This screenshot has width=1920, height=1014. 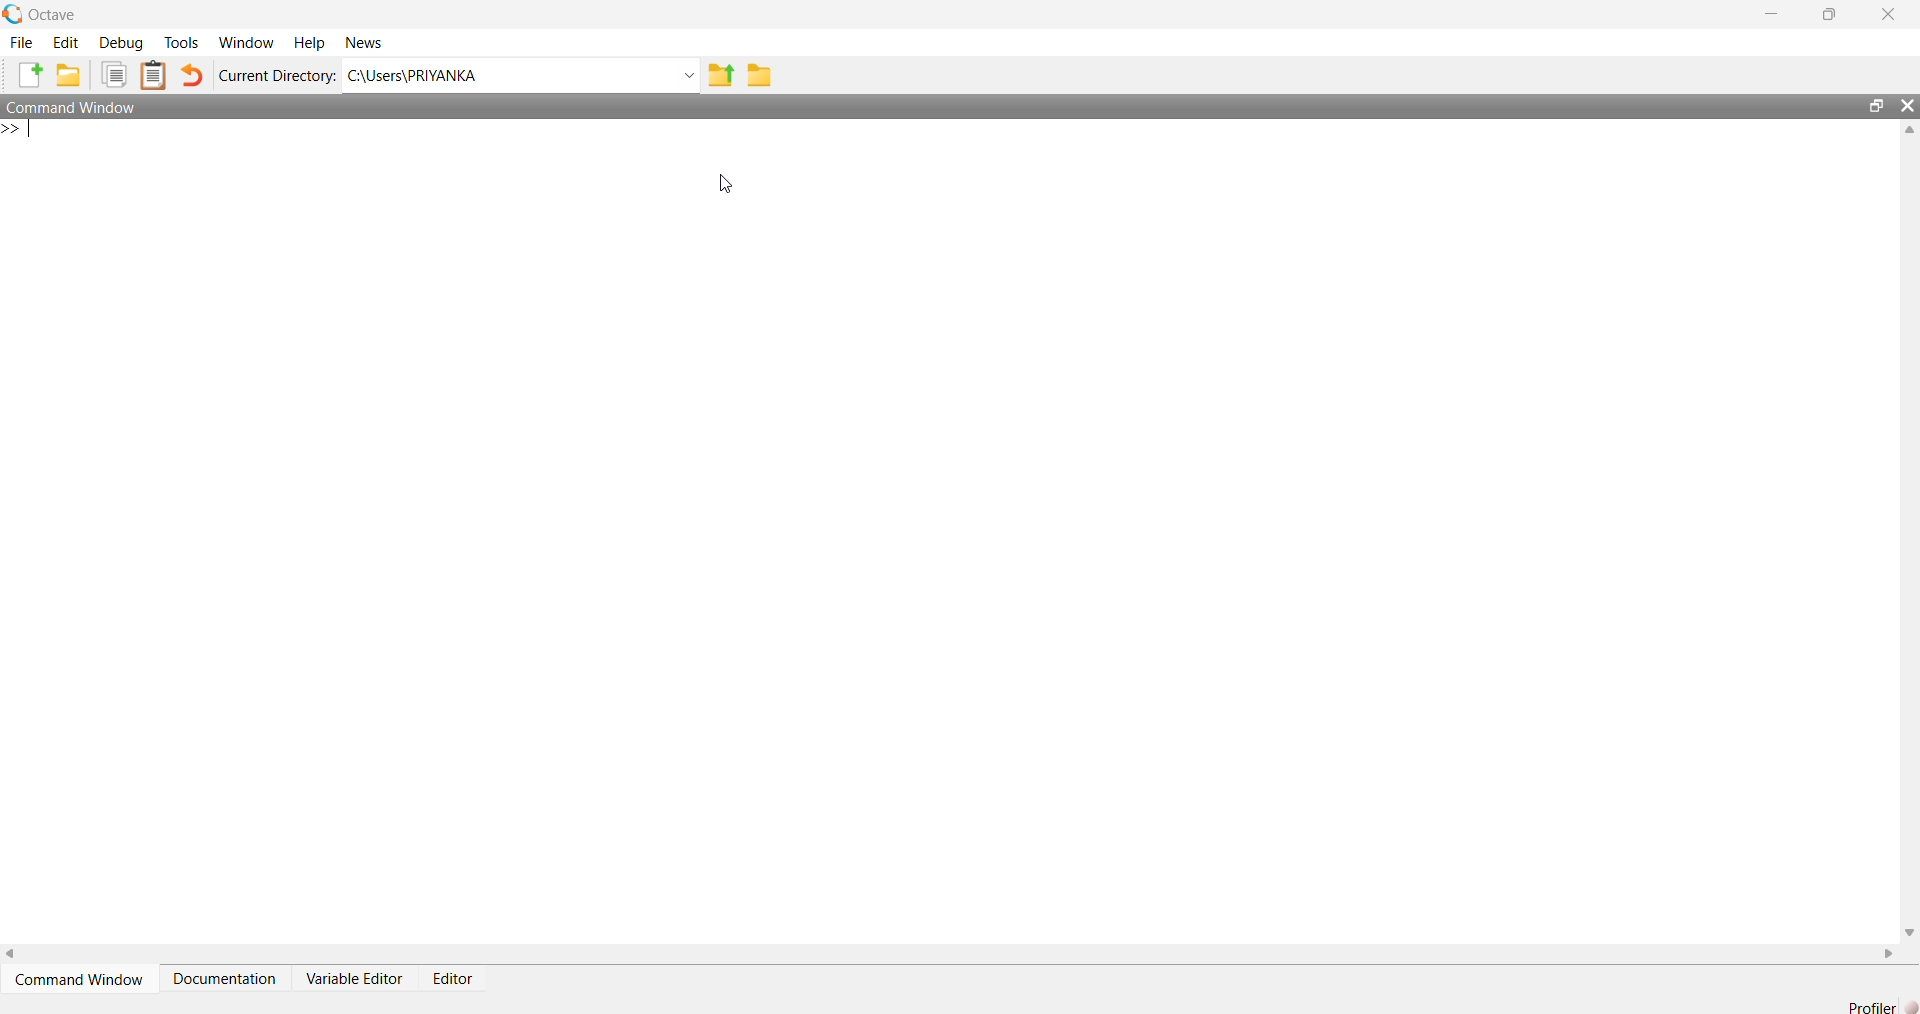 What do you see at coordinates (181, 44) in the screenshot?
I see `Tools` at bounding box center [181, 44].